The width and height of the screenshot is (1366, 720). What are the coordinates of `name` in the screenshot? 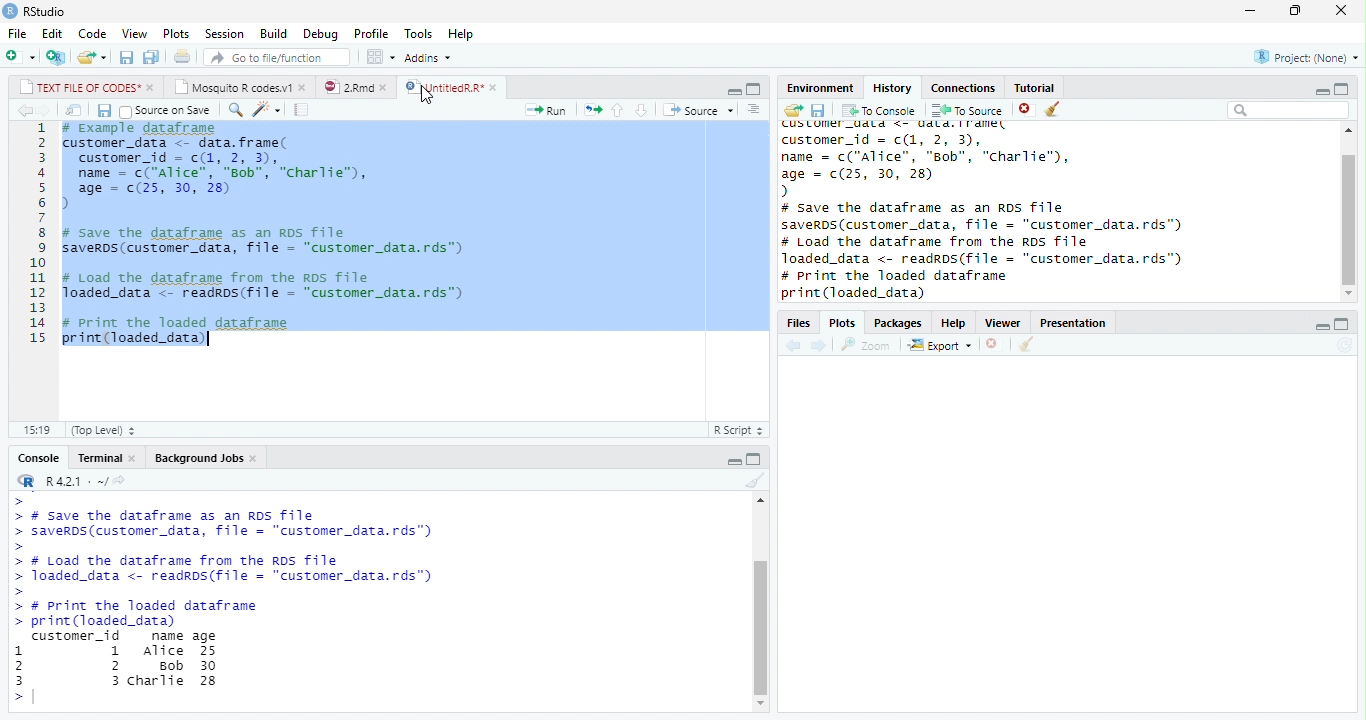 It's located at (168, 636).